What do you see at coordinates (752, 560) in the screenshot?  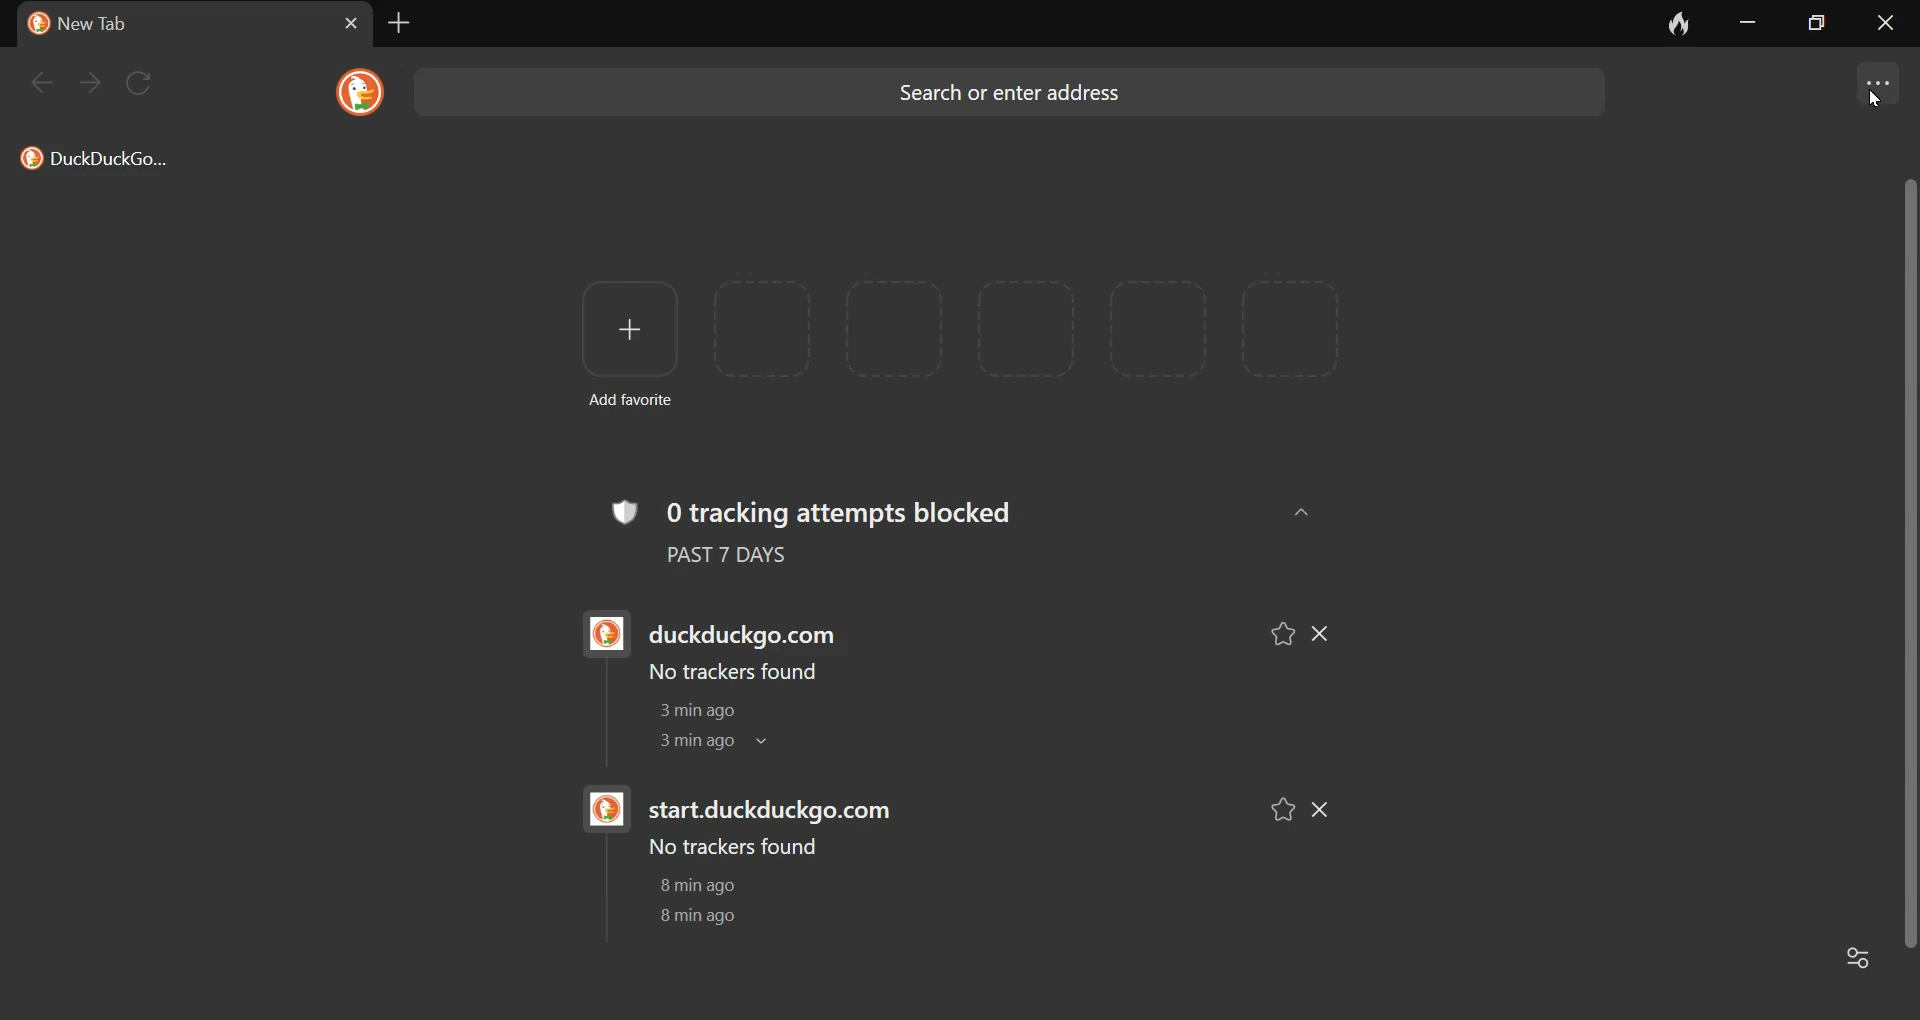 I see `past 7 days` at bounding box center [752, 560].